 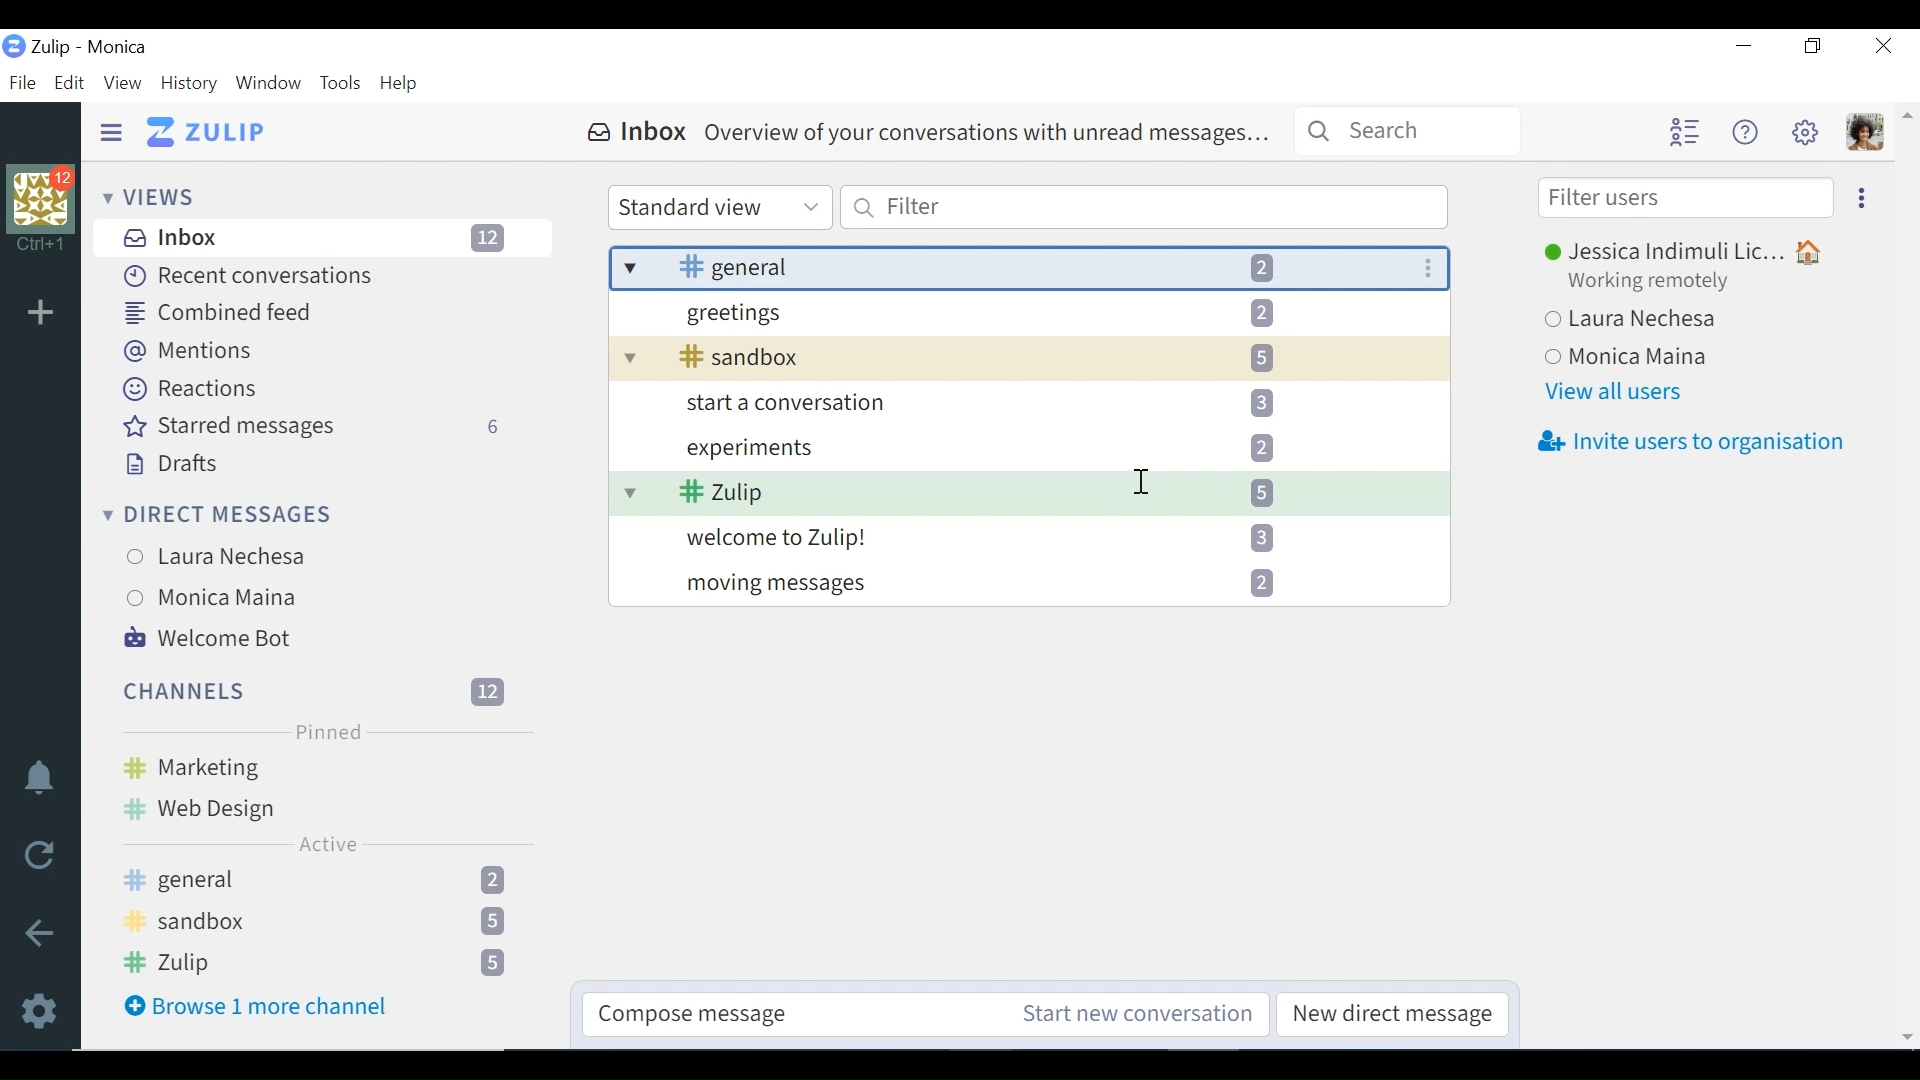 I want to click on Main menu, so click(x=1804, y=132).